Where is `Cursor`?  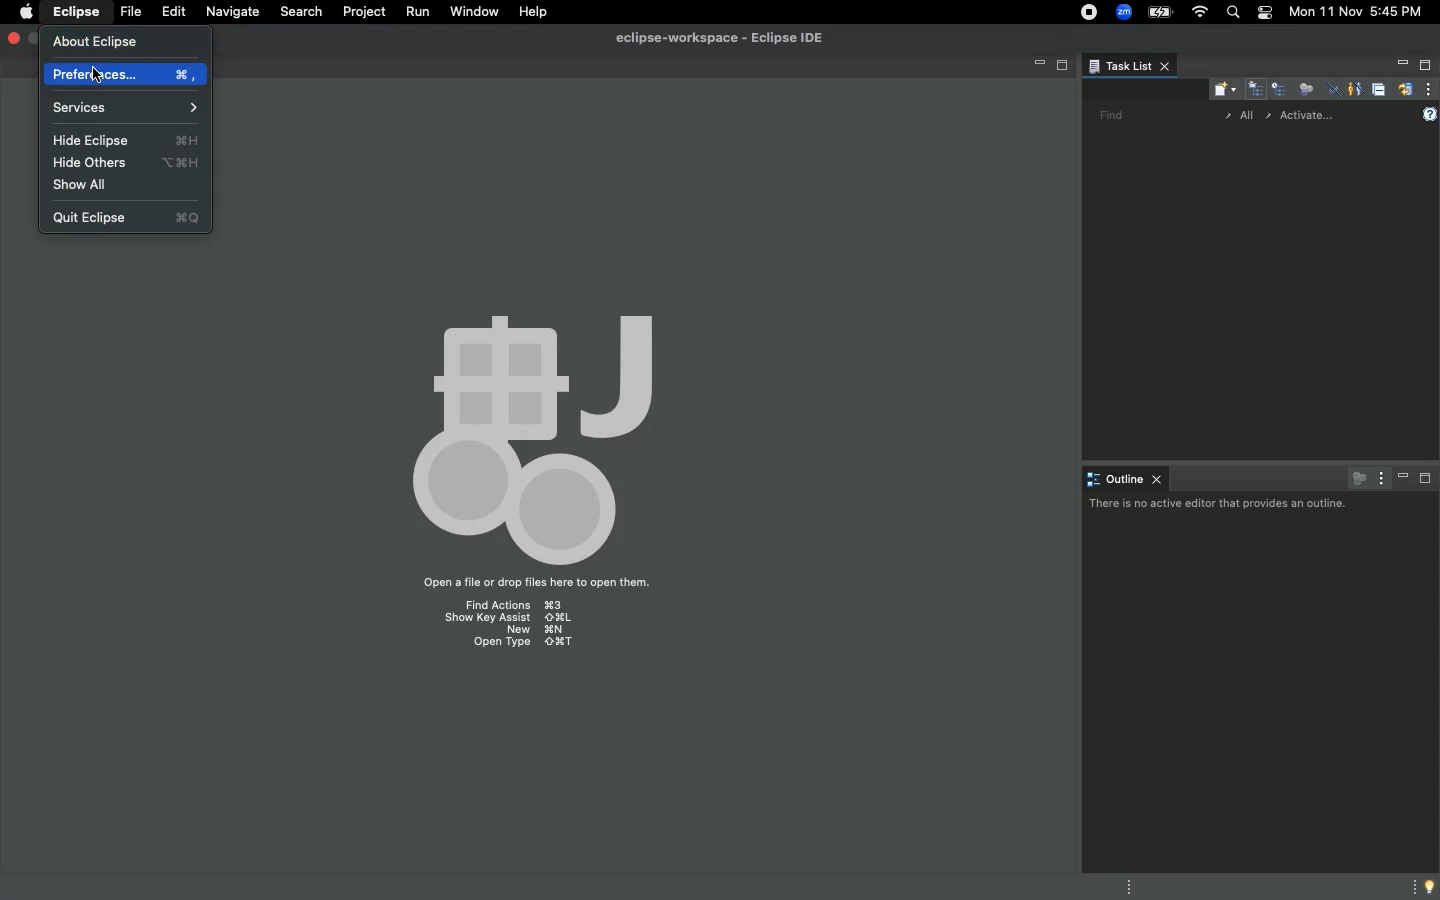
Cursor is located at coordinates (97, 78).